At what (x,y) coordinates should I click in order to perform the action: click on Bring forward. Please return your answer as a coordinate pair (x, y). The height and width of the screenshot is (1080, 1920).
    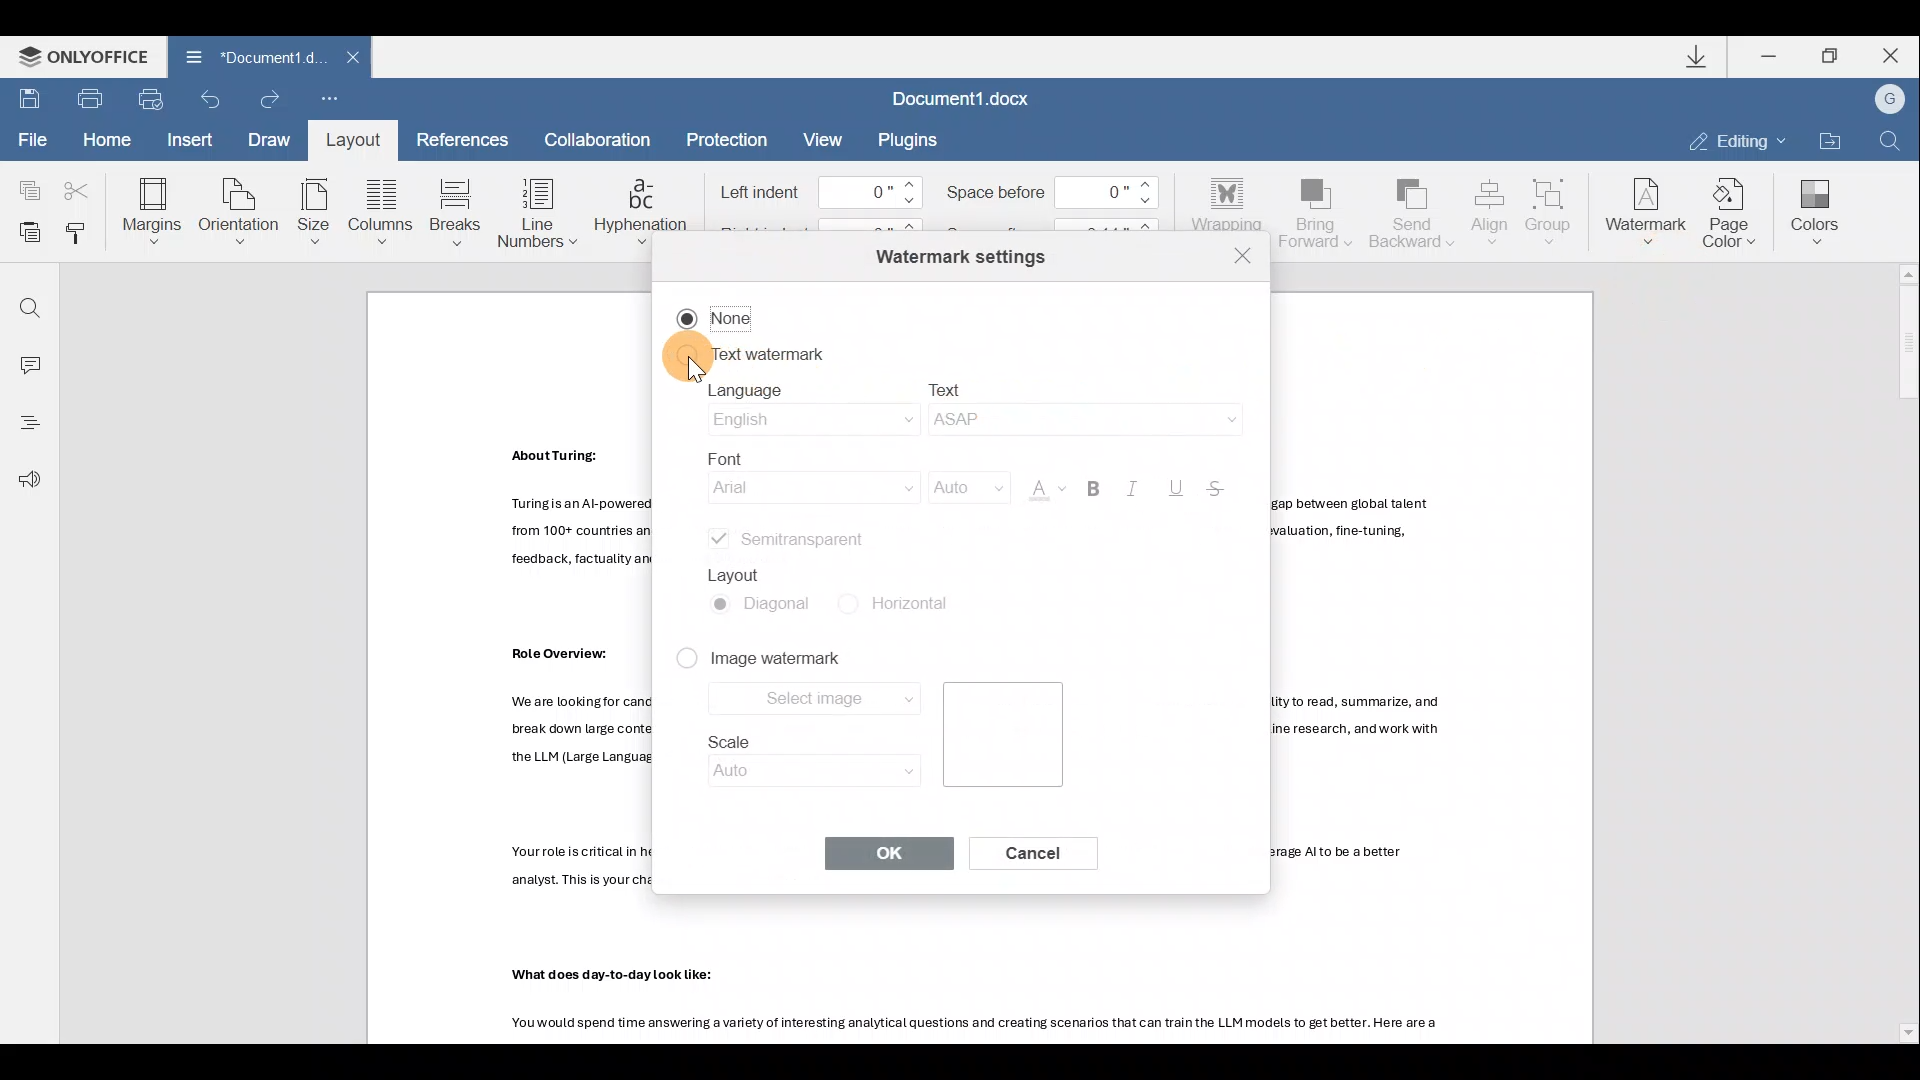
    Looking at the image, I should click on (1318, 216).